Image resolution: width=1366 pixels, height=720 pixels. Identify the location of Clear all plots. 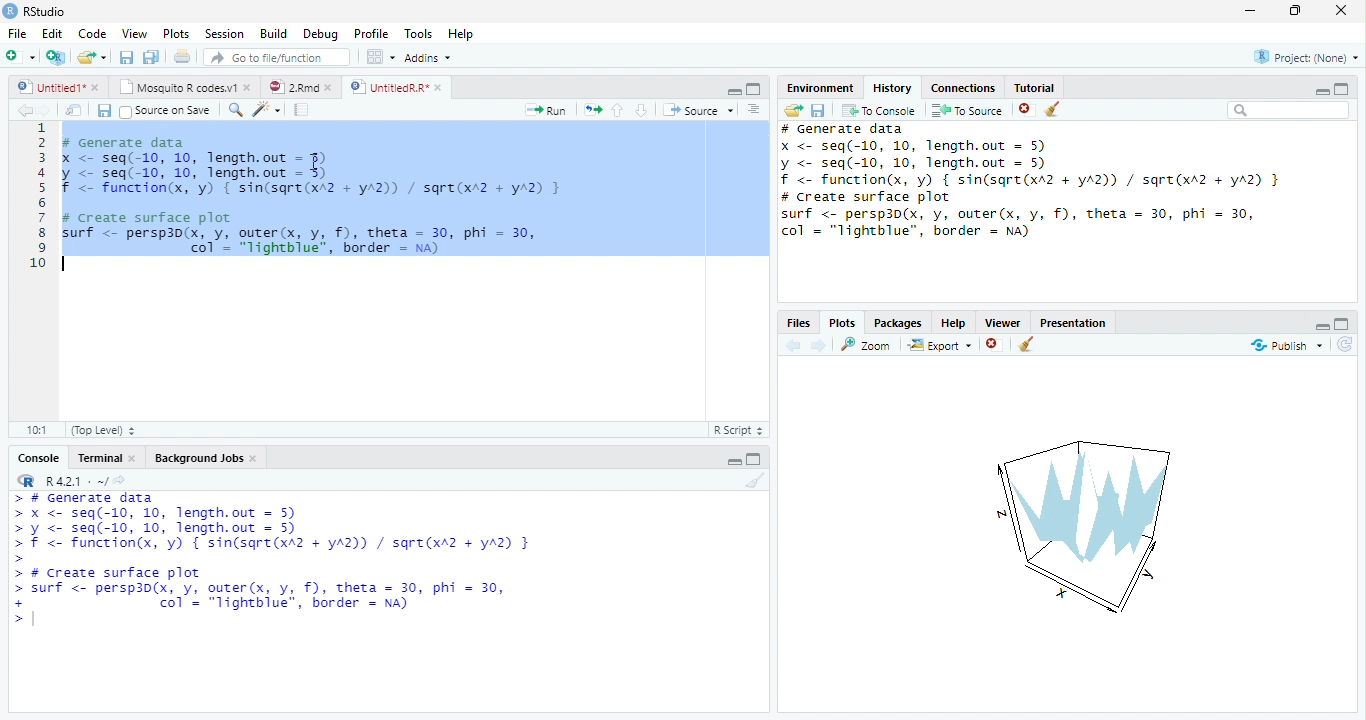
(1026, 344).